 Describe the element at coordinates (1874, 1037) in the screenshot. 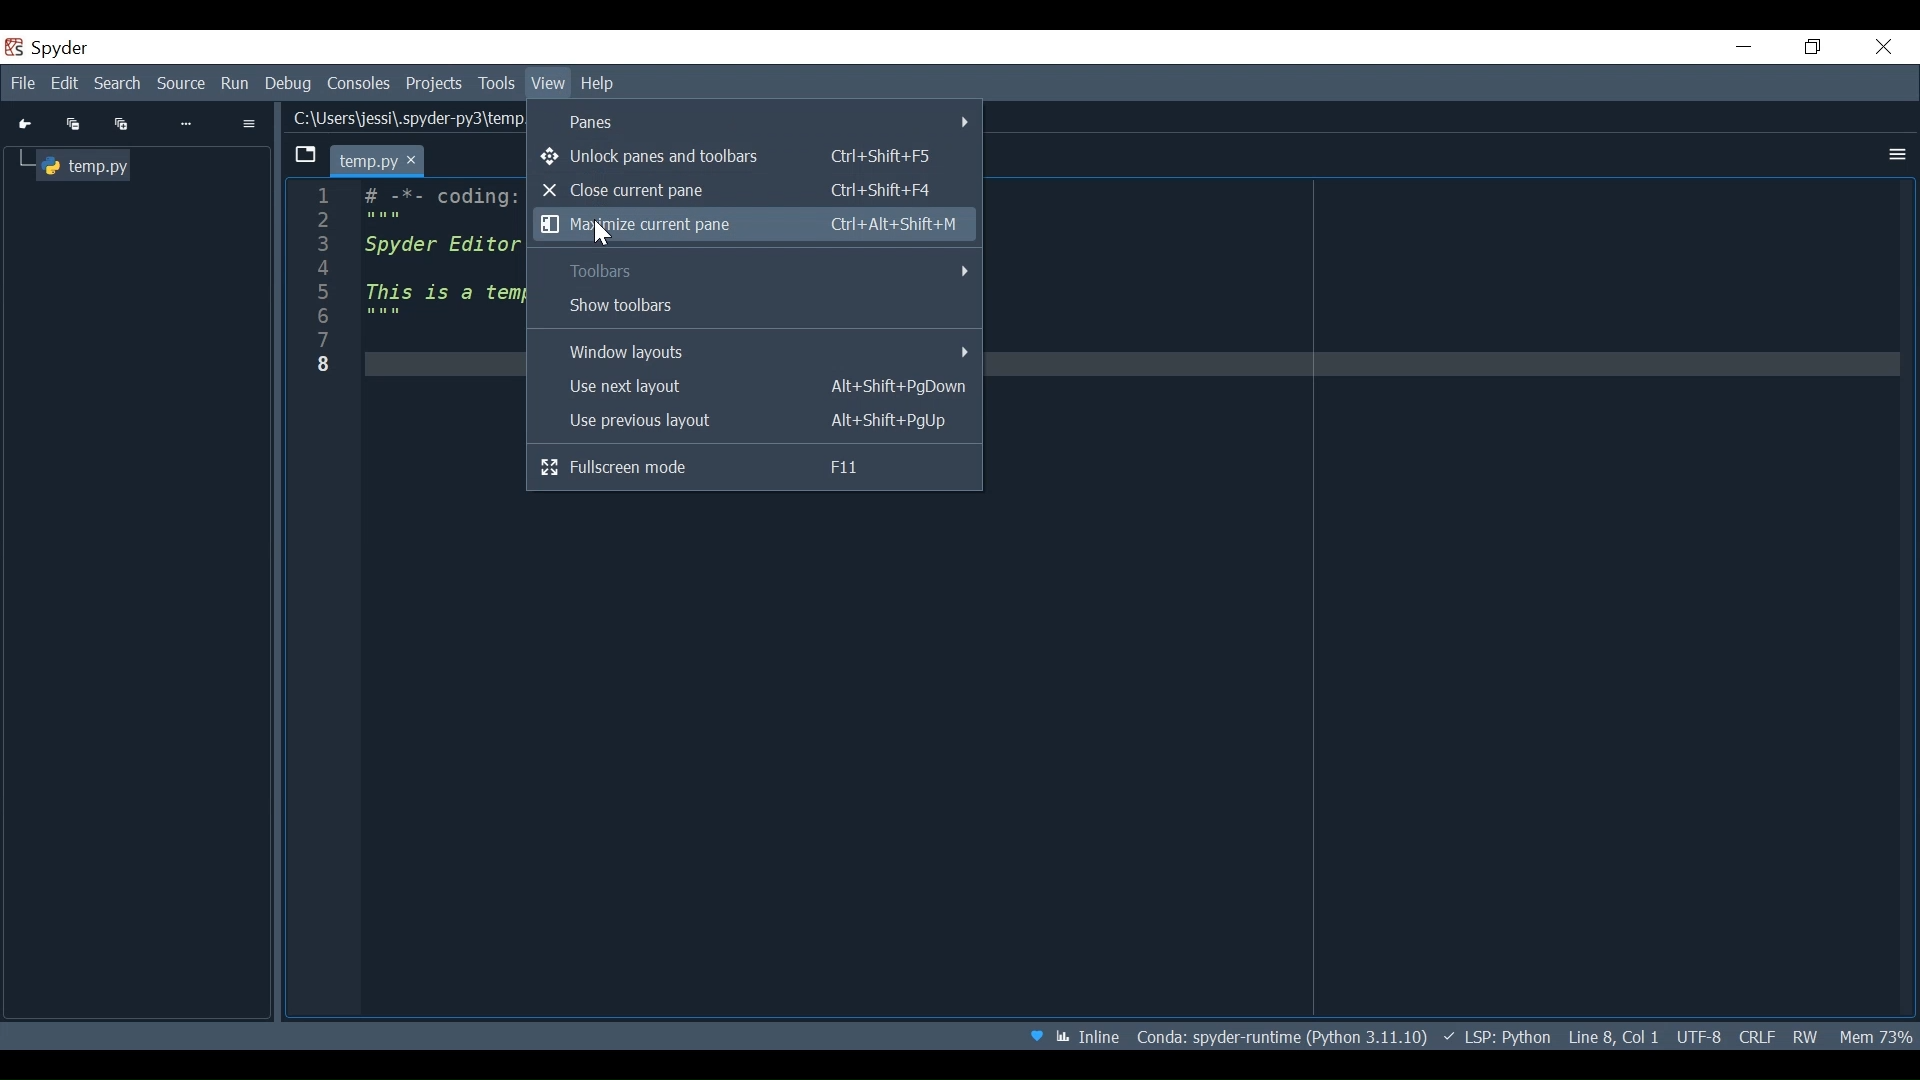

I see `Memory Usage` at that location.